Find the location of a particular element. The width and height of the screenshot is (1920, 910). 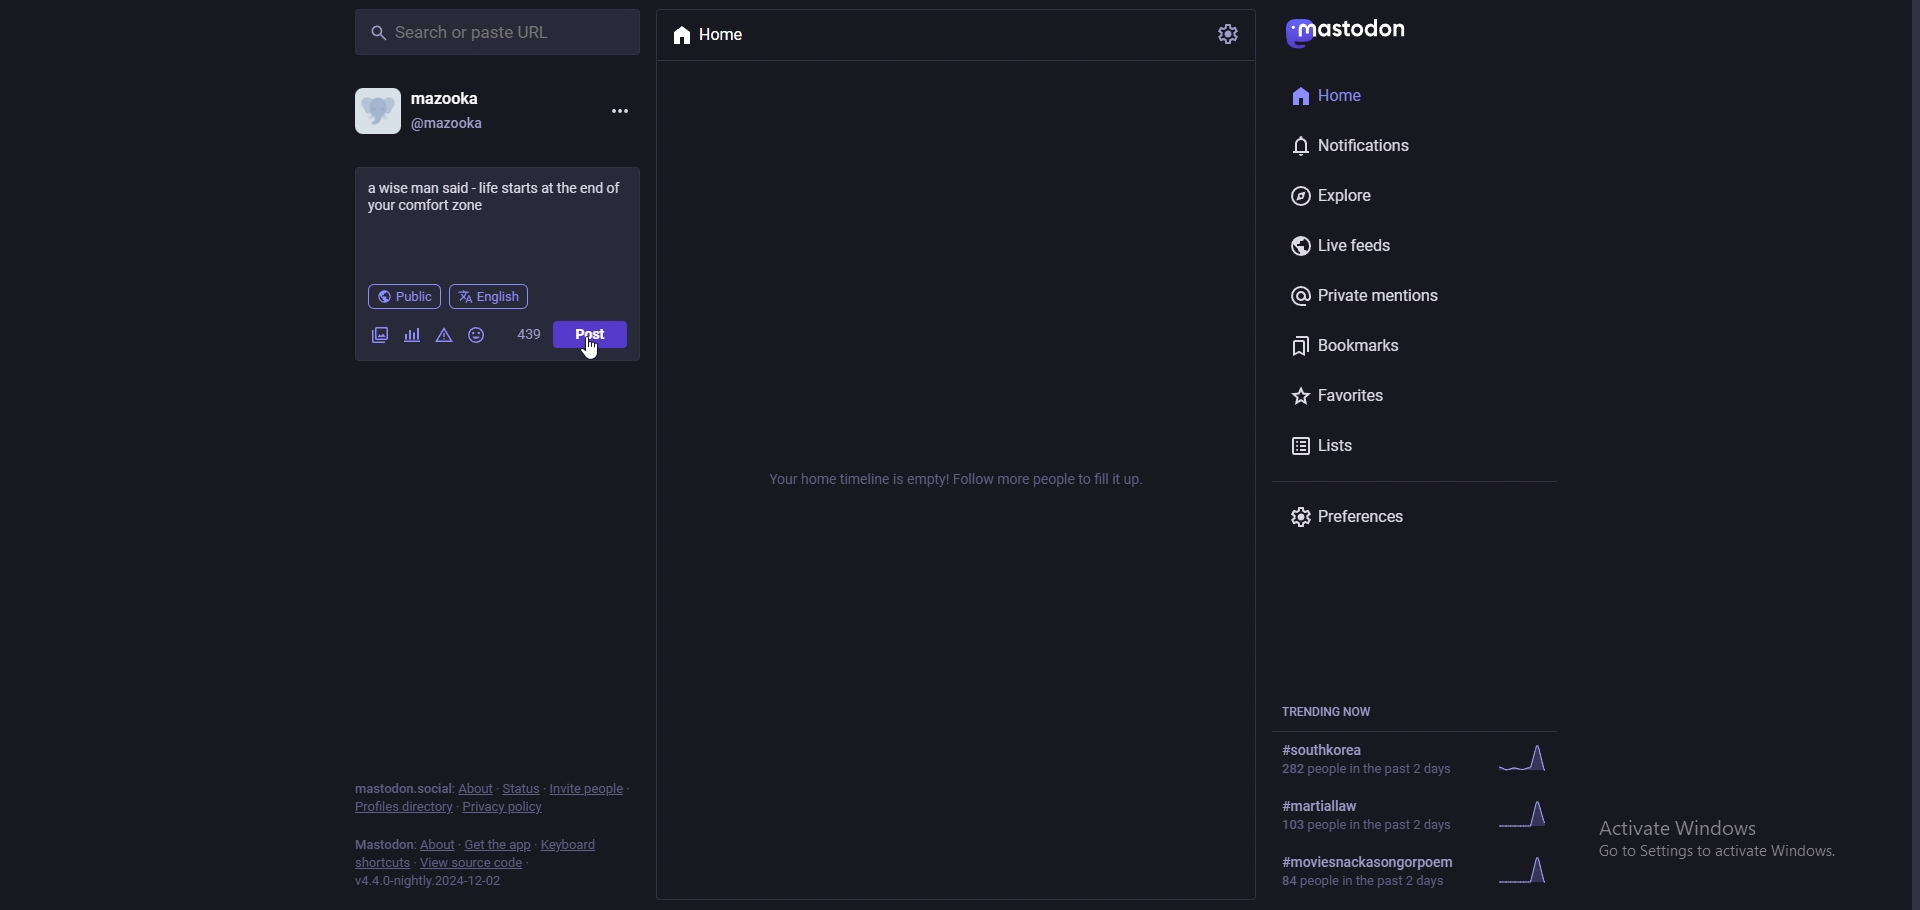

settings is located at coordinates (1228, 33).